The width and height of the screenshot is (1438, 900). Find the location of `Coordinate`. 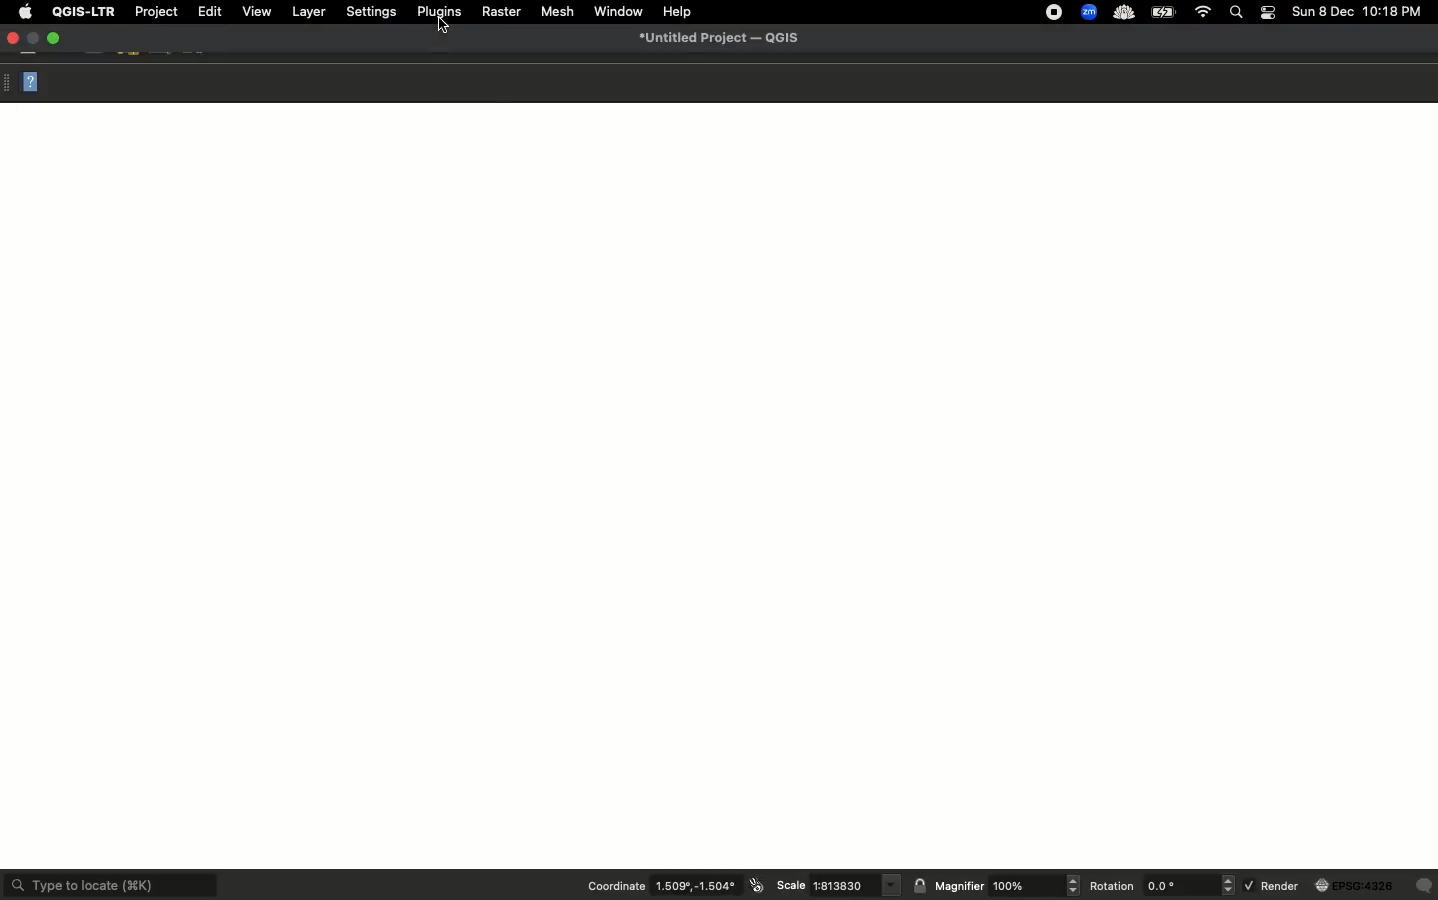

Coordinate is located at coordinates (674, 886).